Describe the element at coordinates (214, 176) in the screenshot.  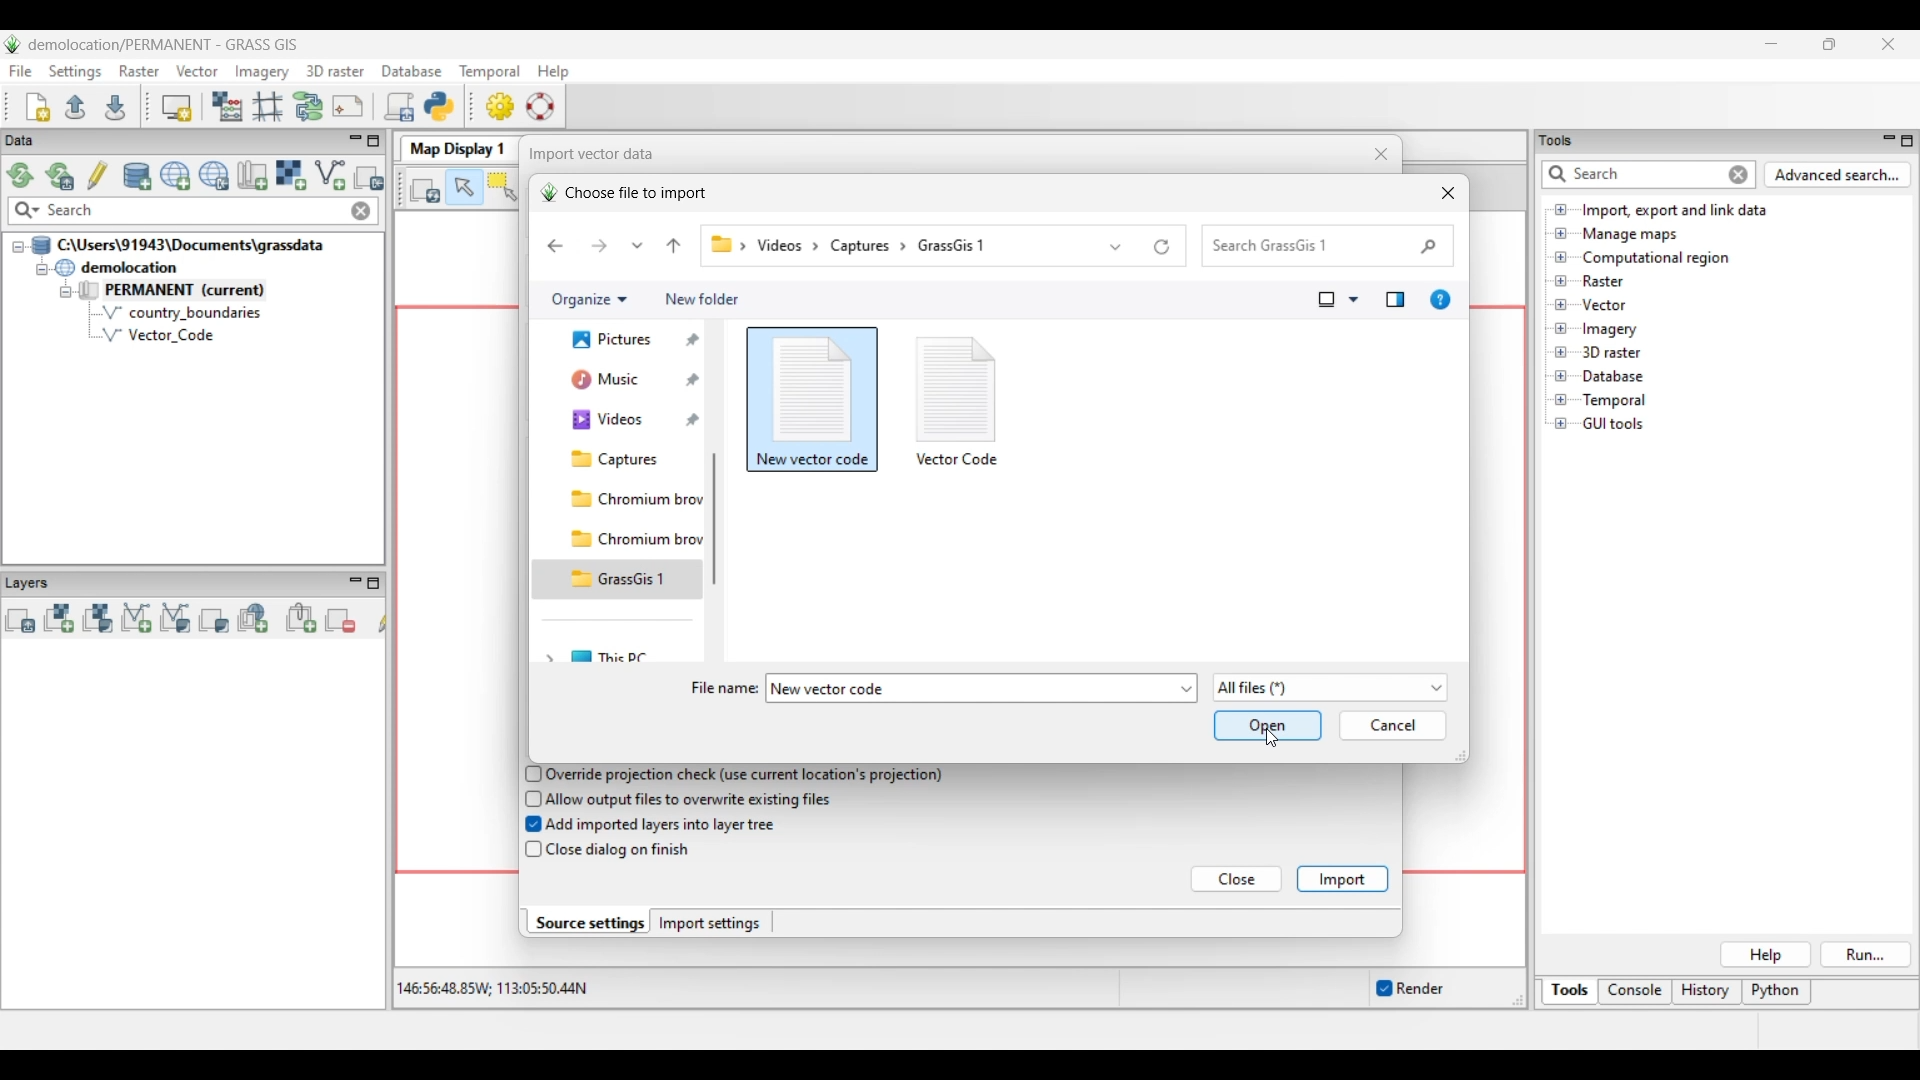
I see `Download sample project (location) to current GRASS database` at that location.